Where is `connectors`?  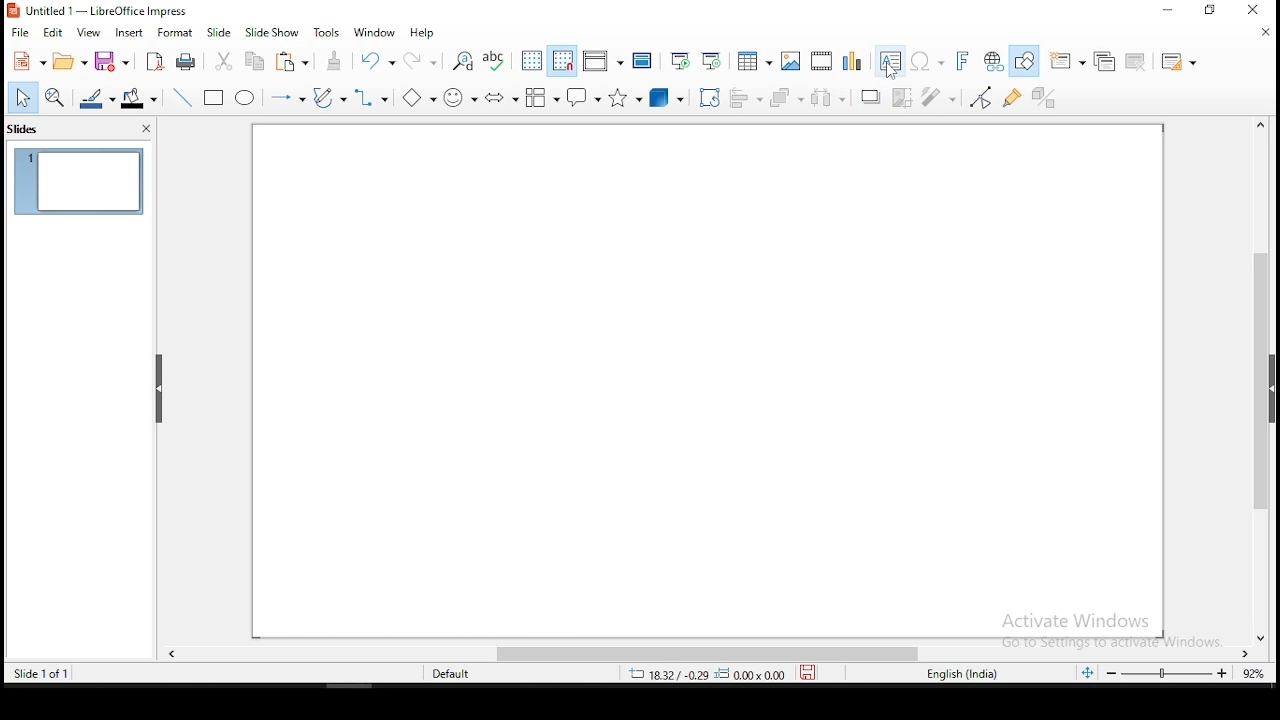 connectors is located at coordinates (370, 99).